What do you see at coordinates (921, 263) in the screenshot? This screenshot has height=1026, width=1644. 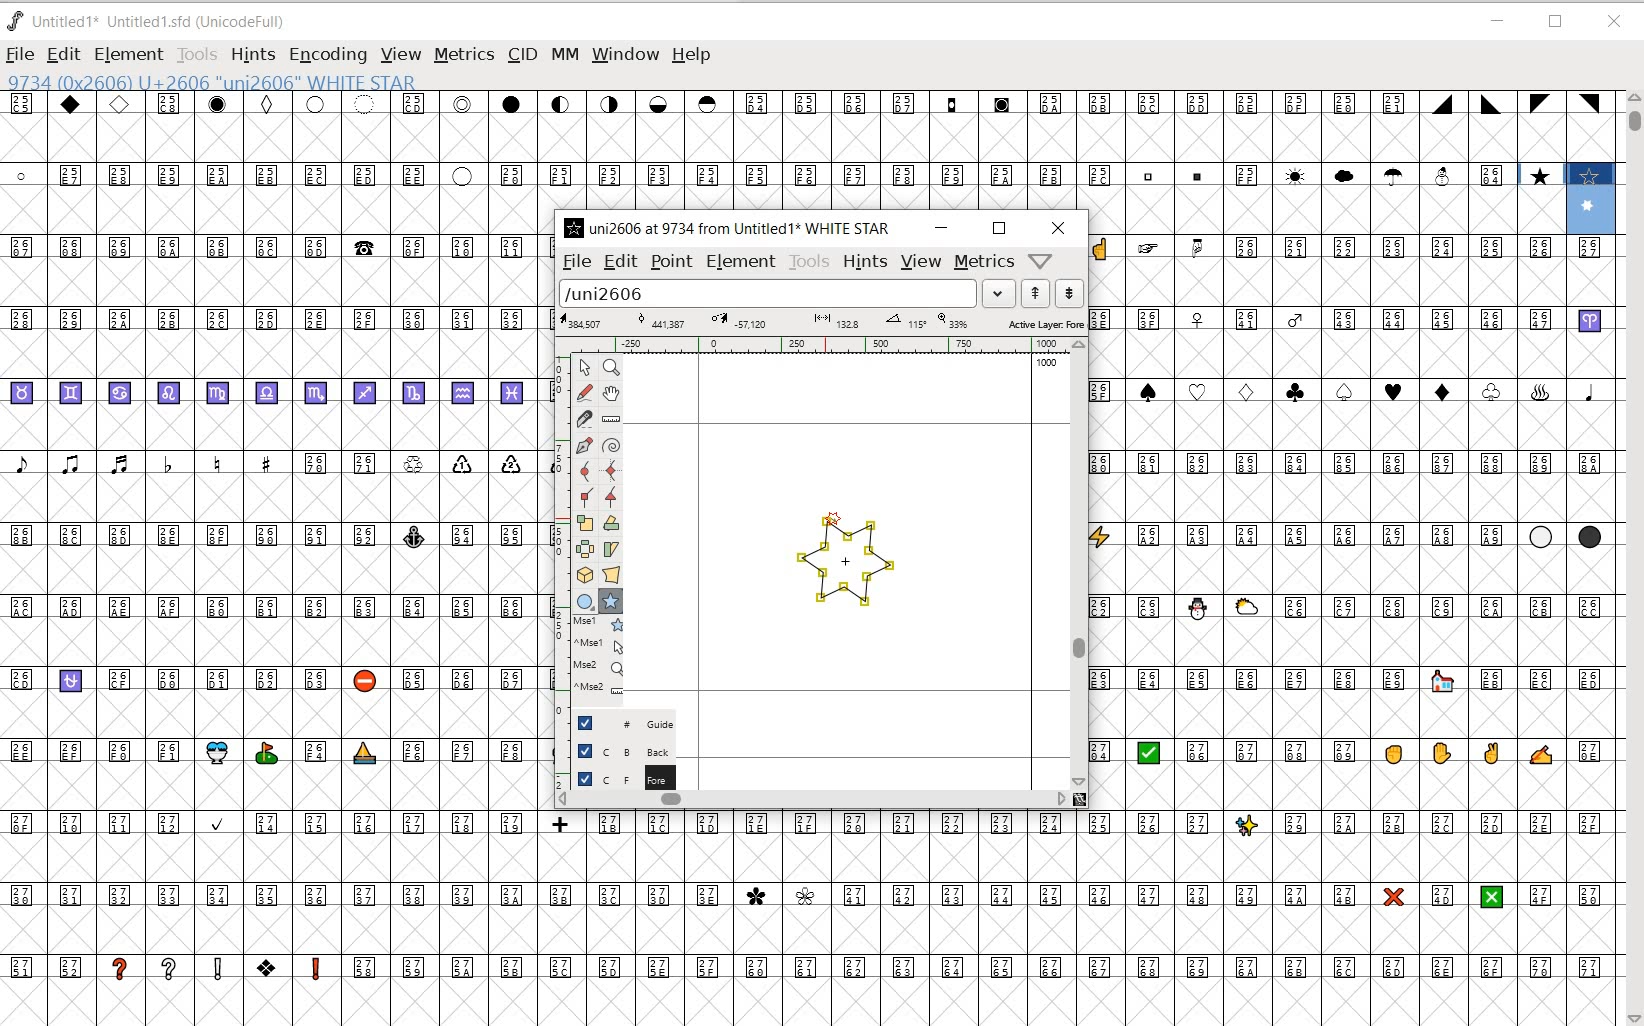 I see `VIEW` at bounding box center [921, 263].